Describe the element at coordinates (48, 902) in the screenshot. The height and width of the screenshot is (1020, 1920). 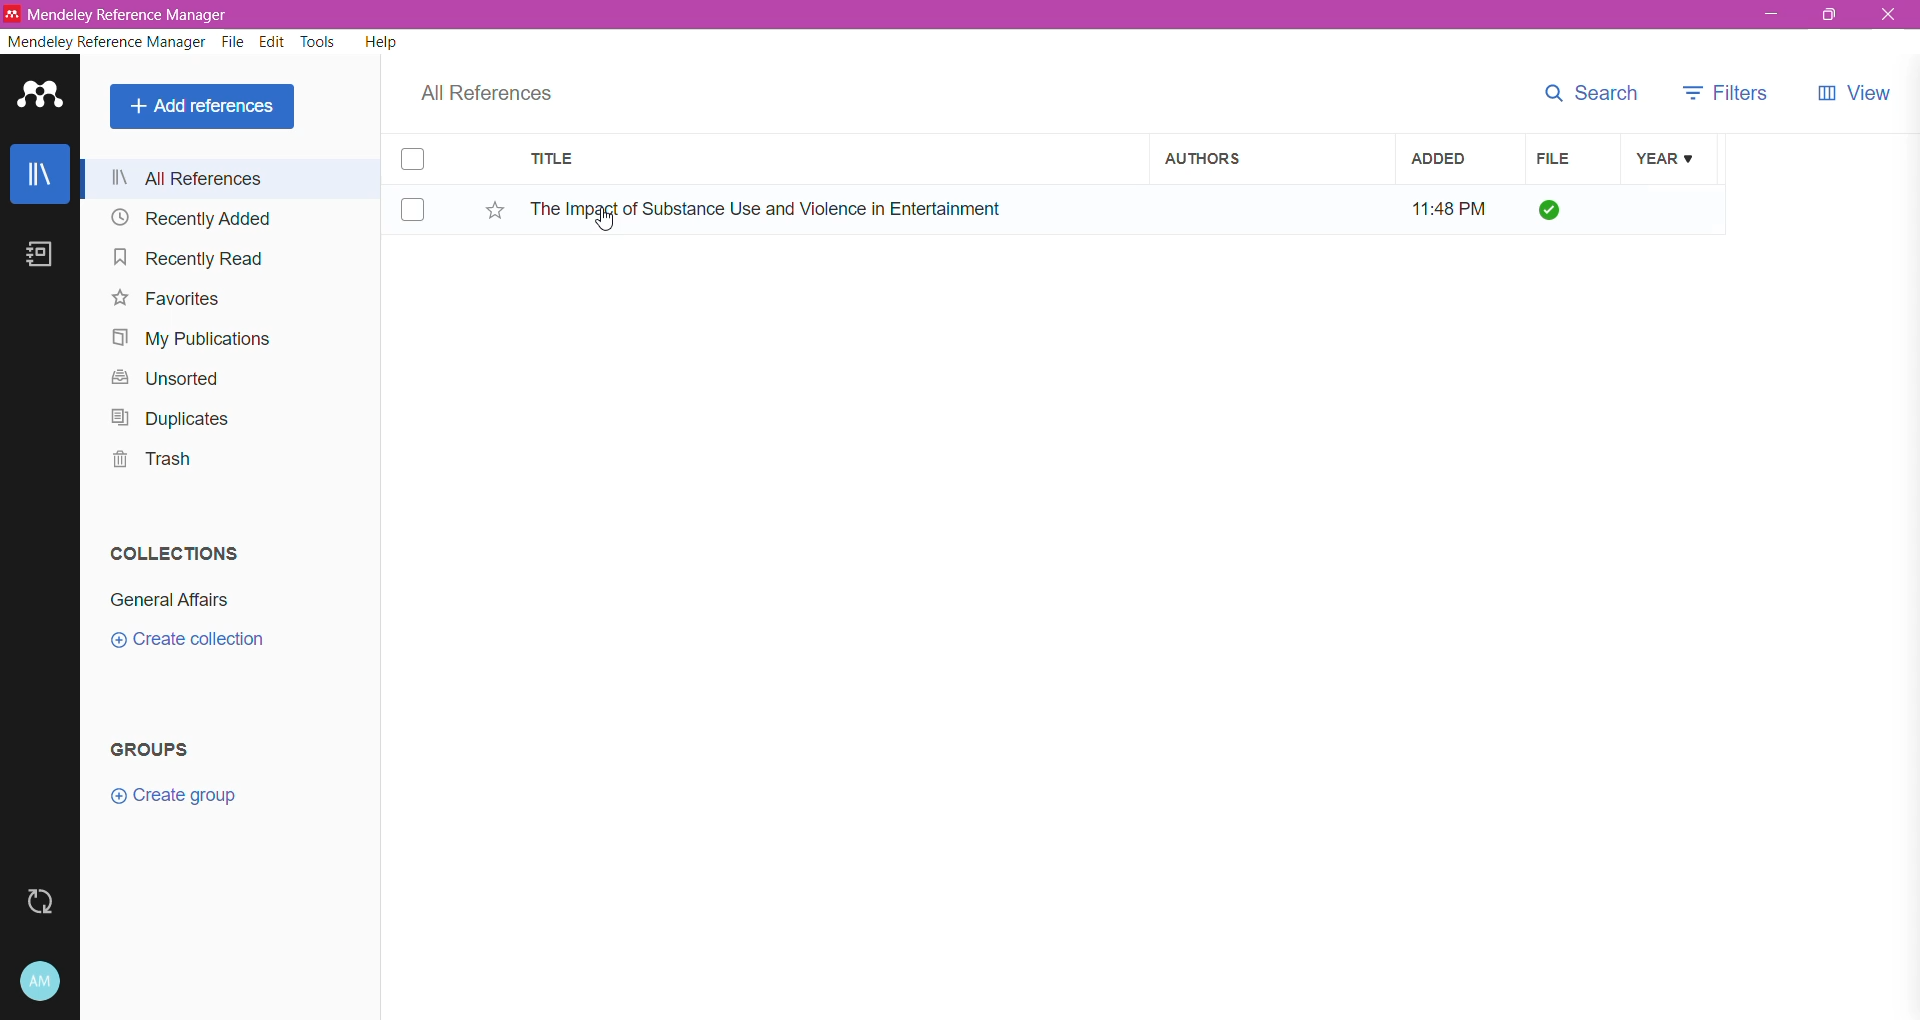
I see `Last Sync` at that location.